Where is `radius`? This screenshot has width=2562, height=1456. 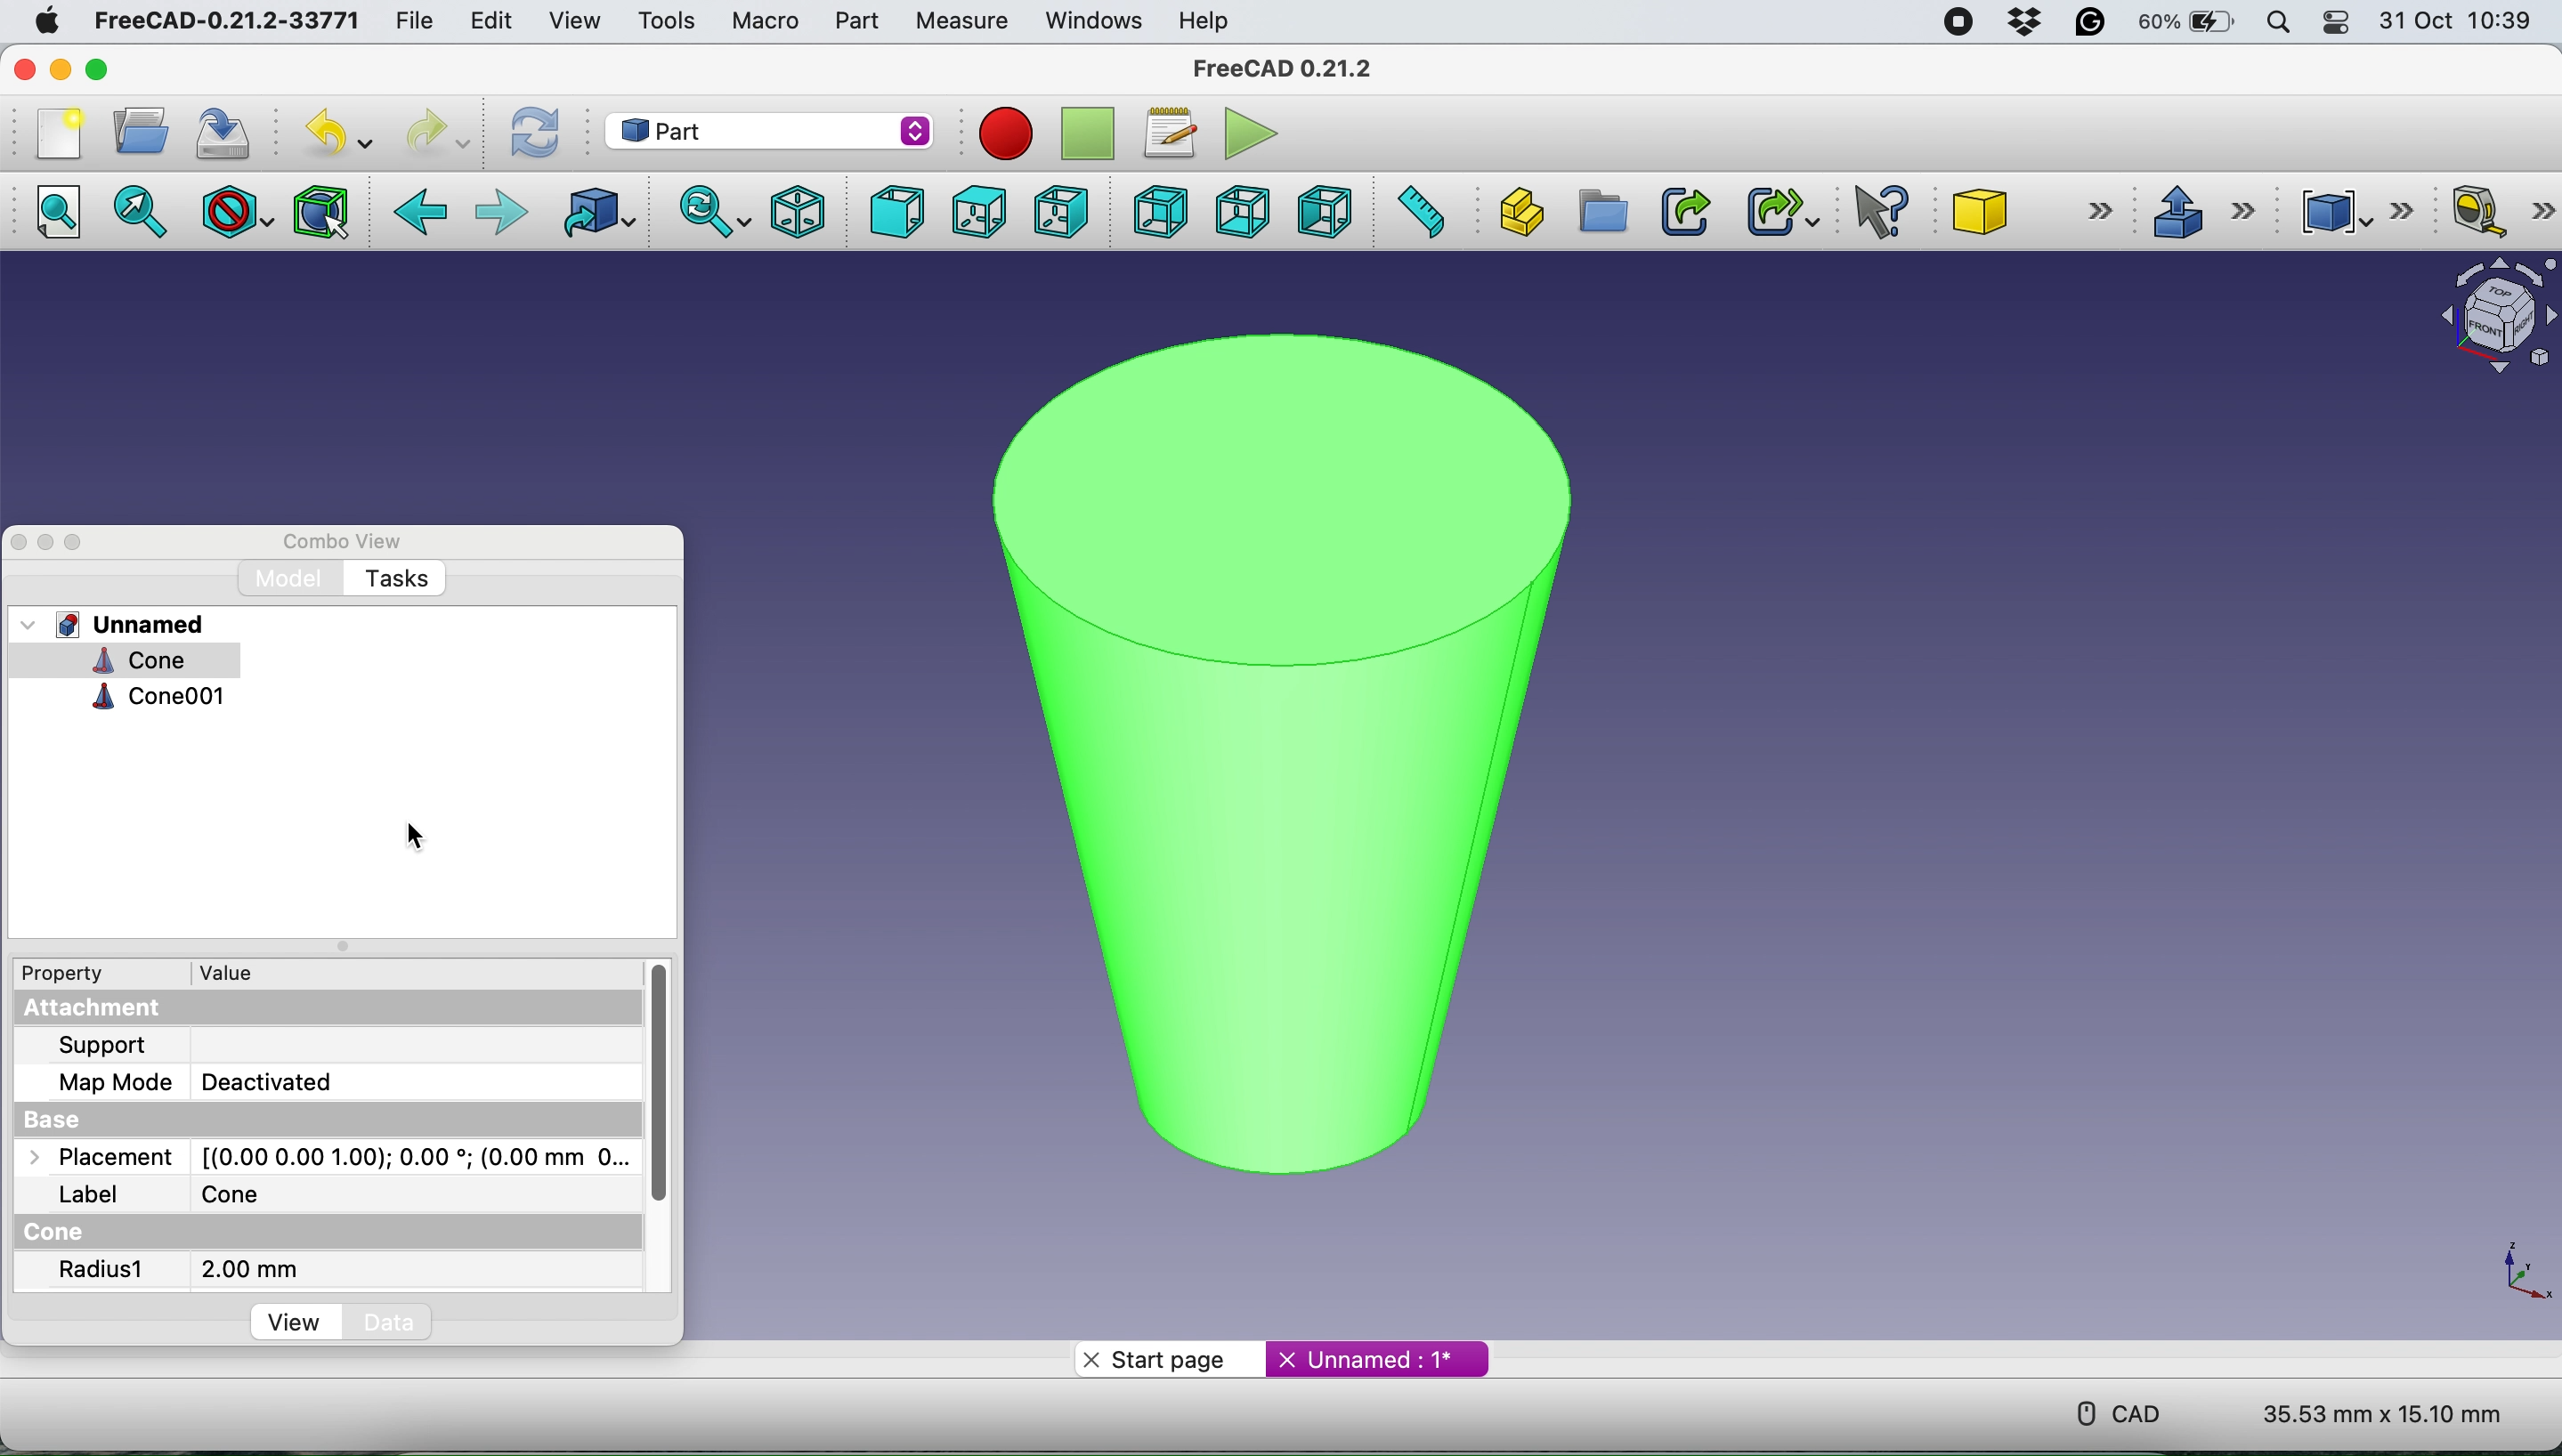
radius is located at coordinates (104, 1272).